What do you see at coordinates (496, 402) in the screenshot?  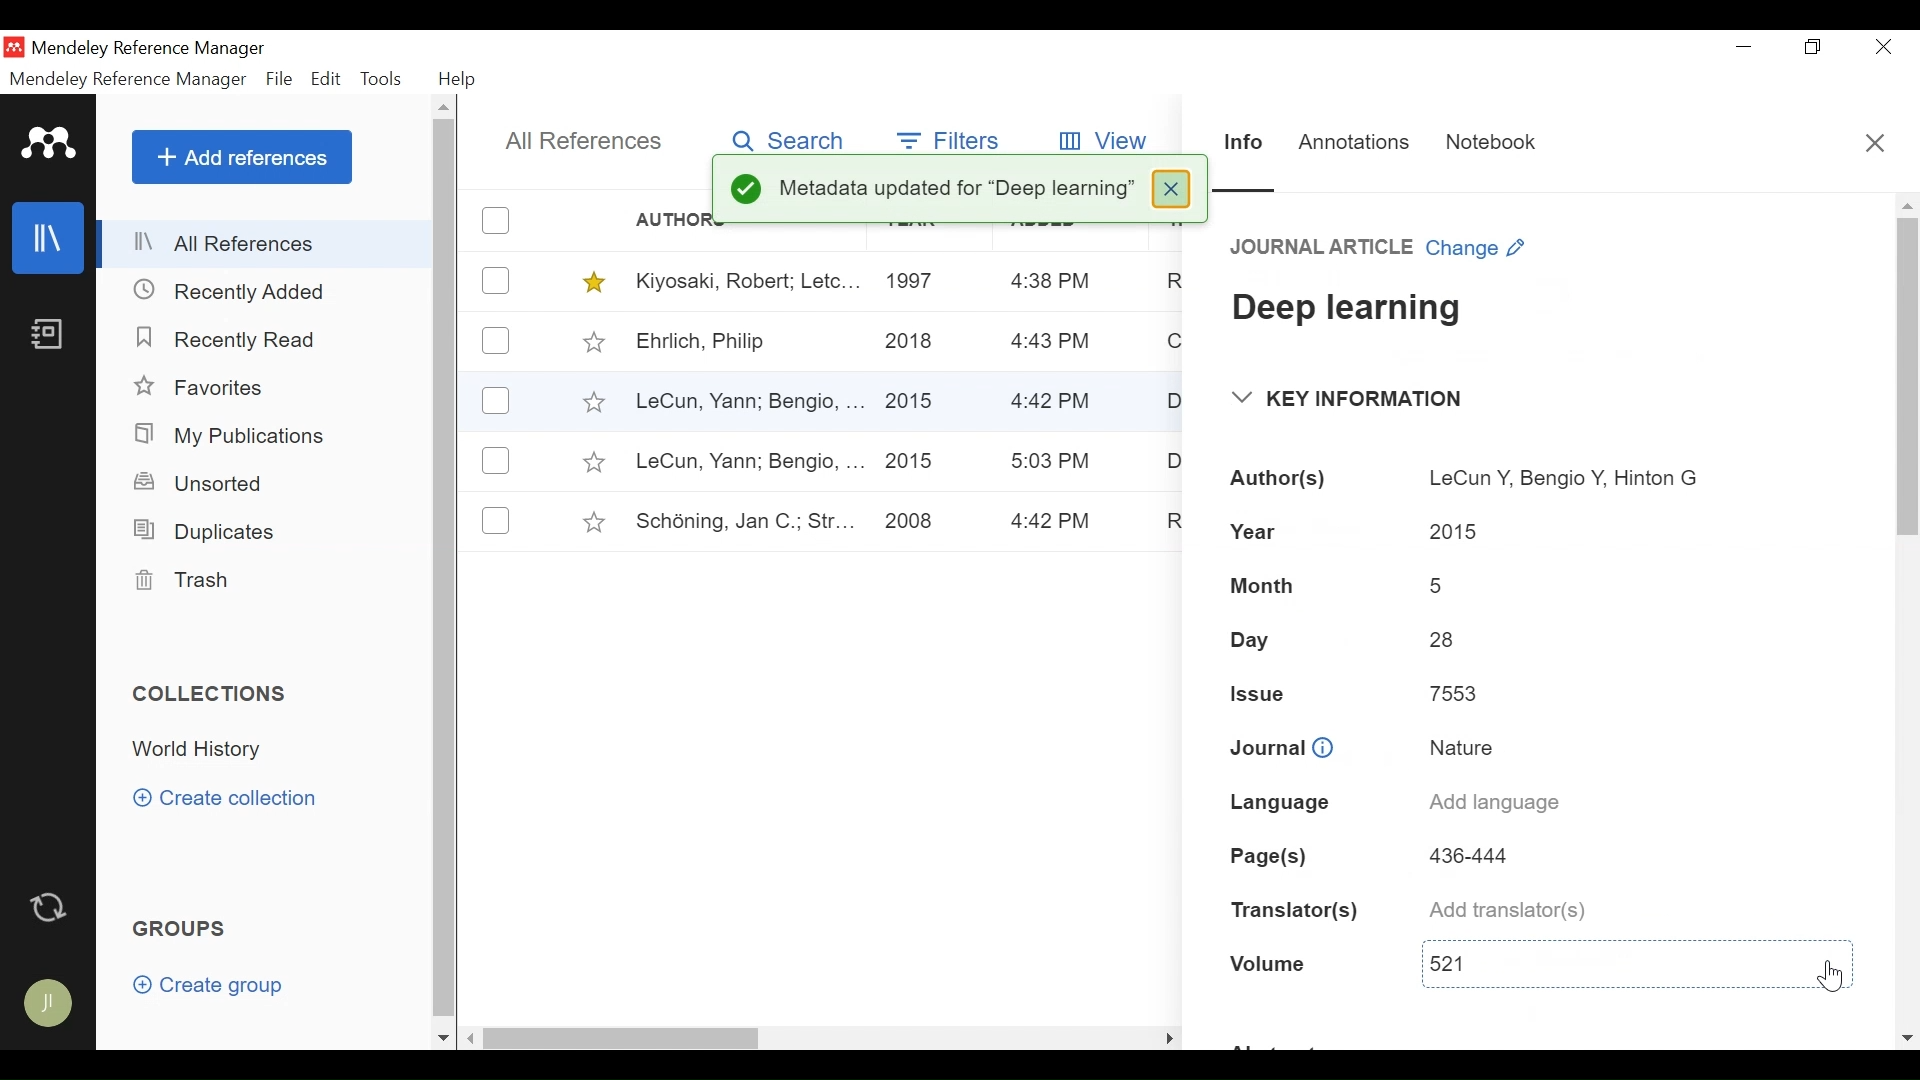 I see `(un)select` at bounding box center [496, 402].